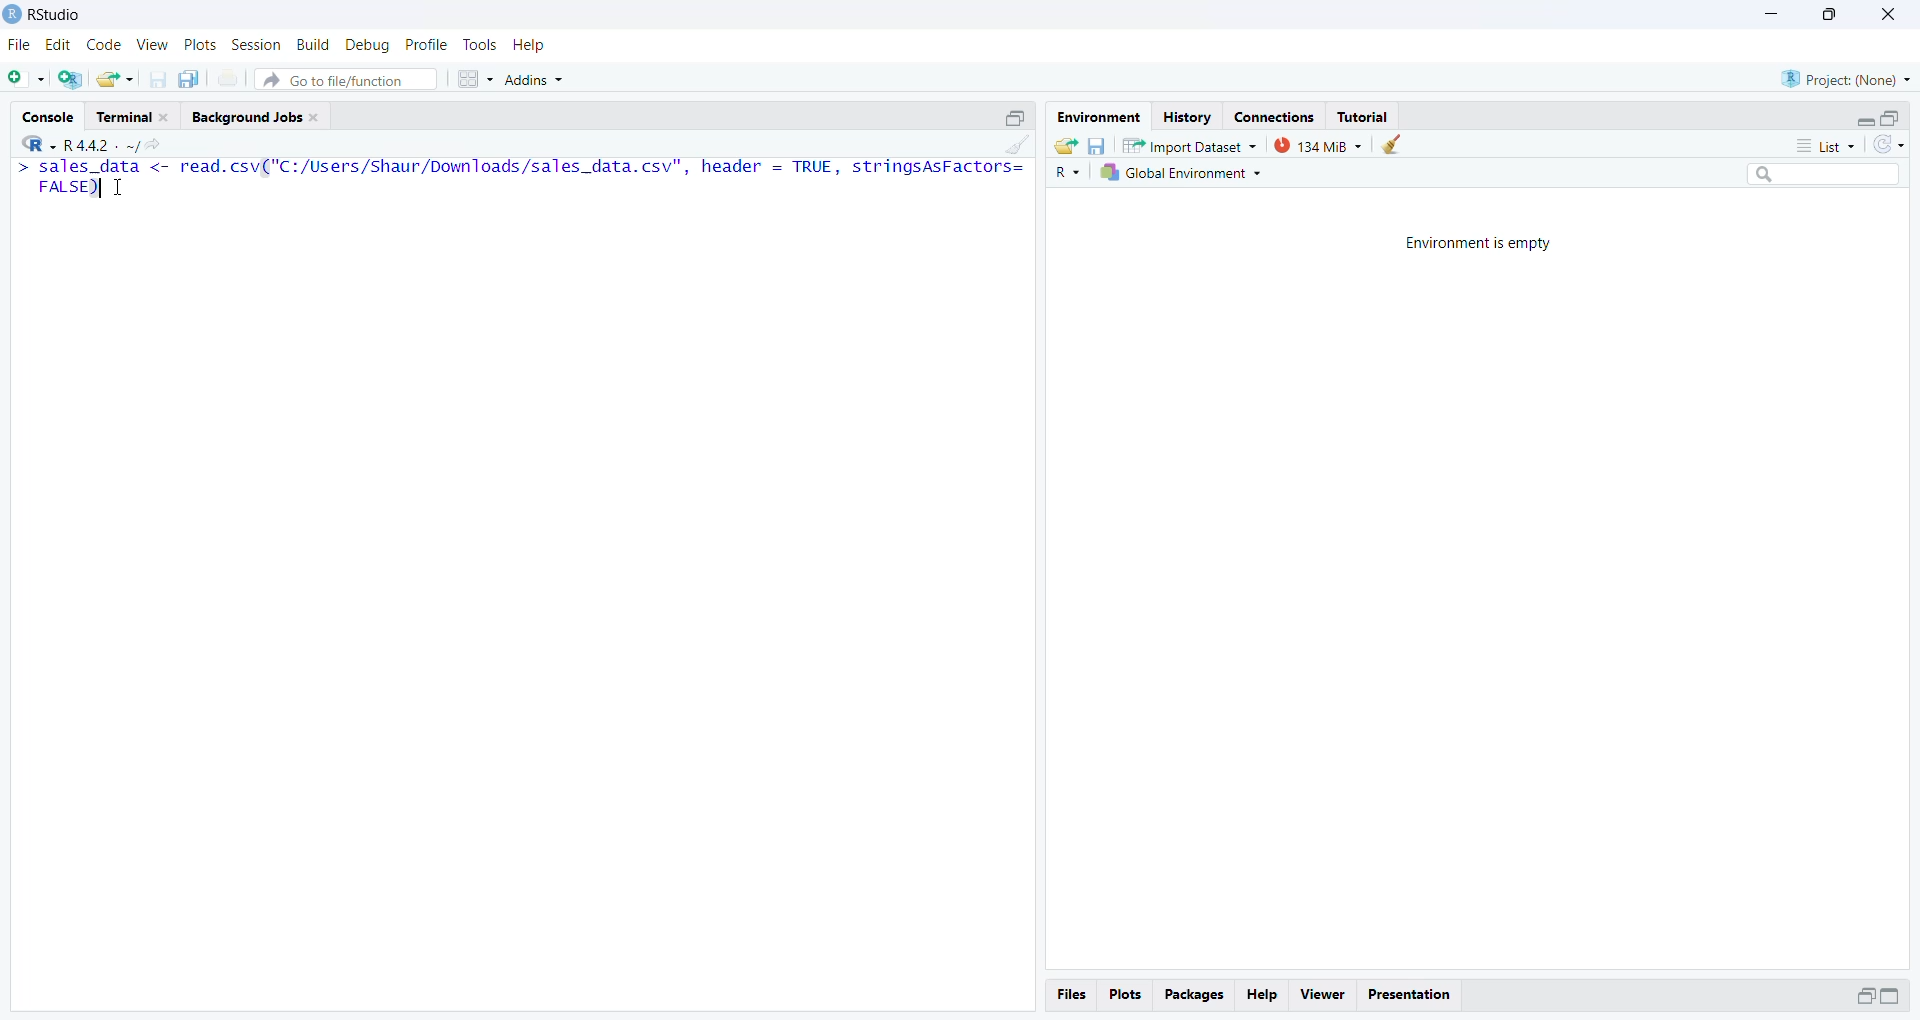  I want to click on Tutorial, so click(1361, 117).